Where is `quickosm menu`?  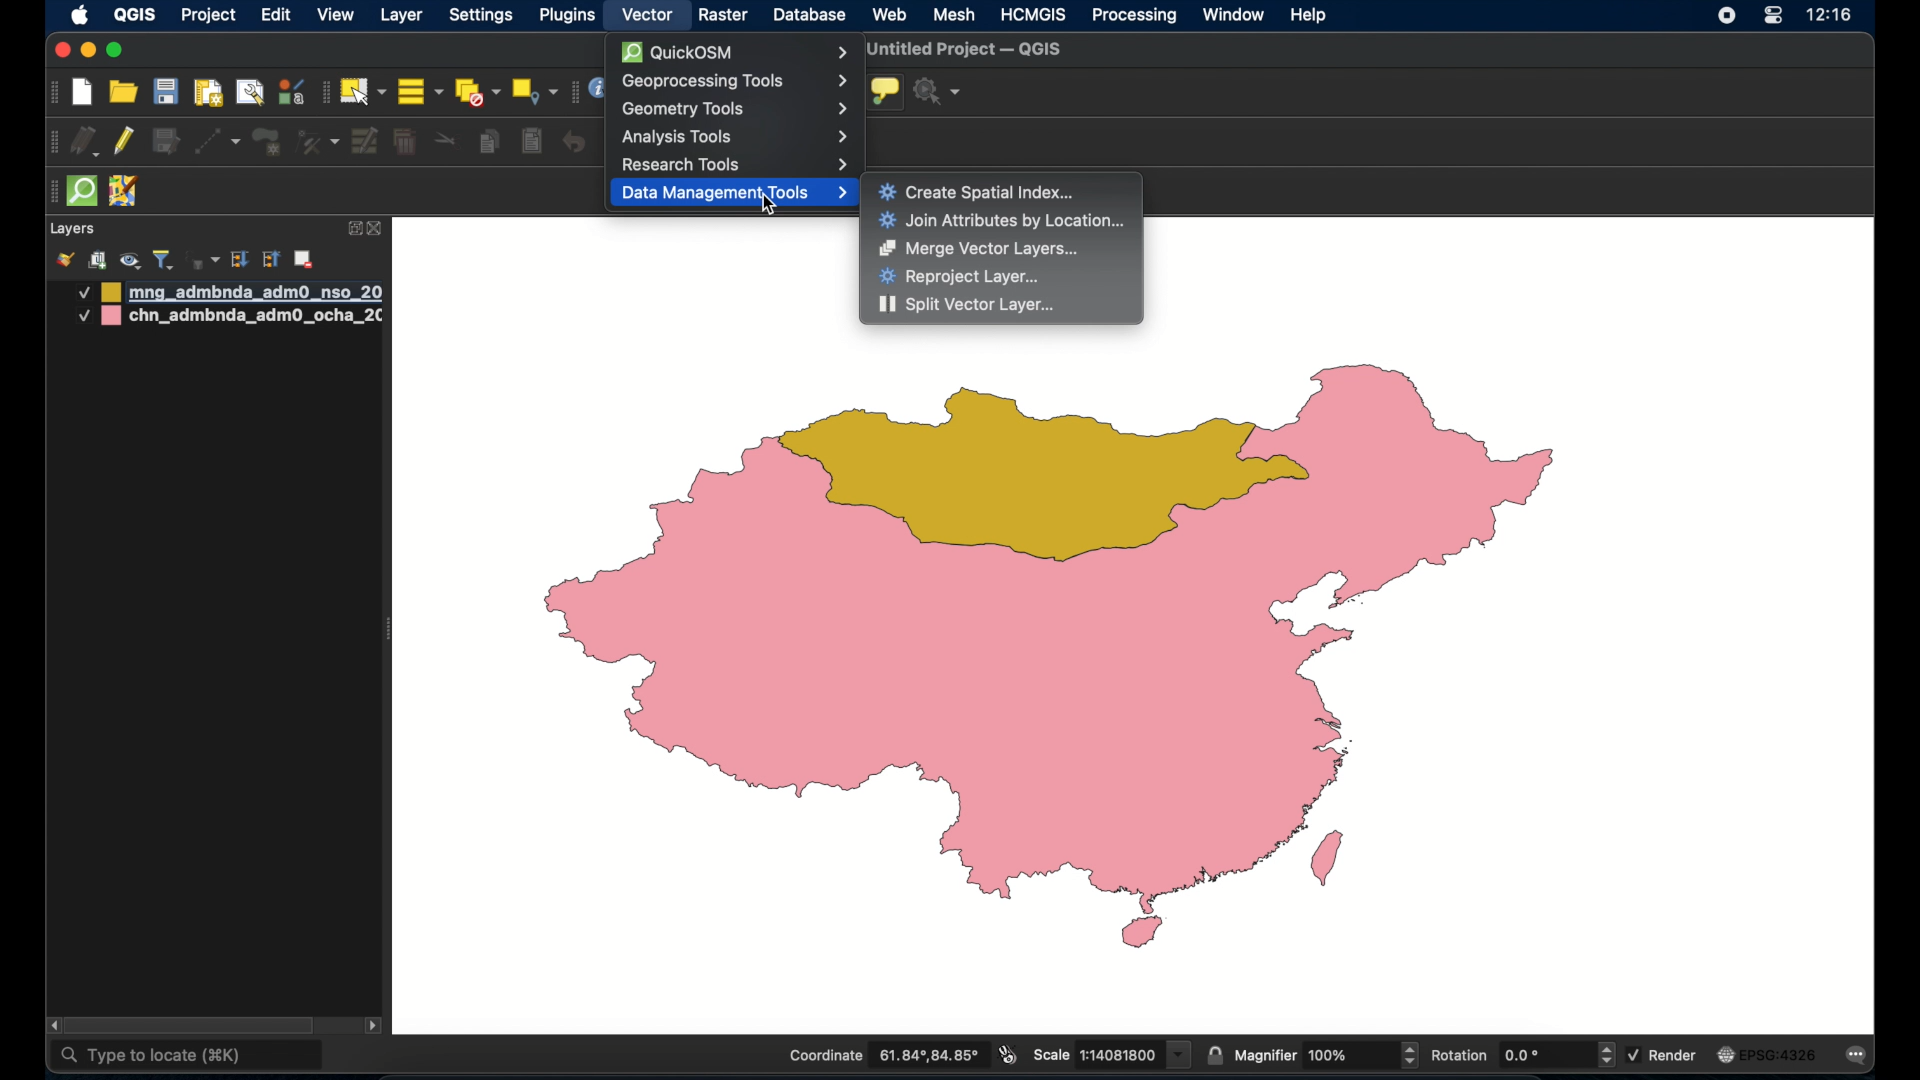
quickosm menu is located at coordinates (732, 52).